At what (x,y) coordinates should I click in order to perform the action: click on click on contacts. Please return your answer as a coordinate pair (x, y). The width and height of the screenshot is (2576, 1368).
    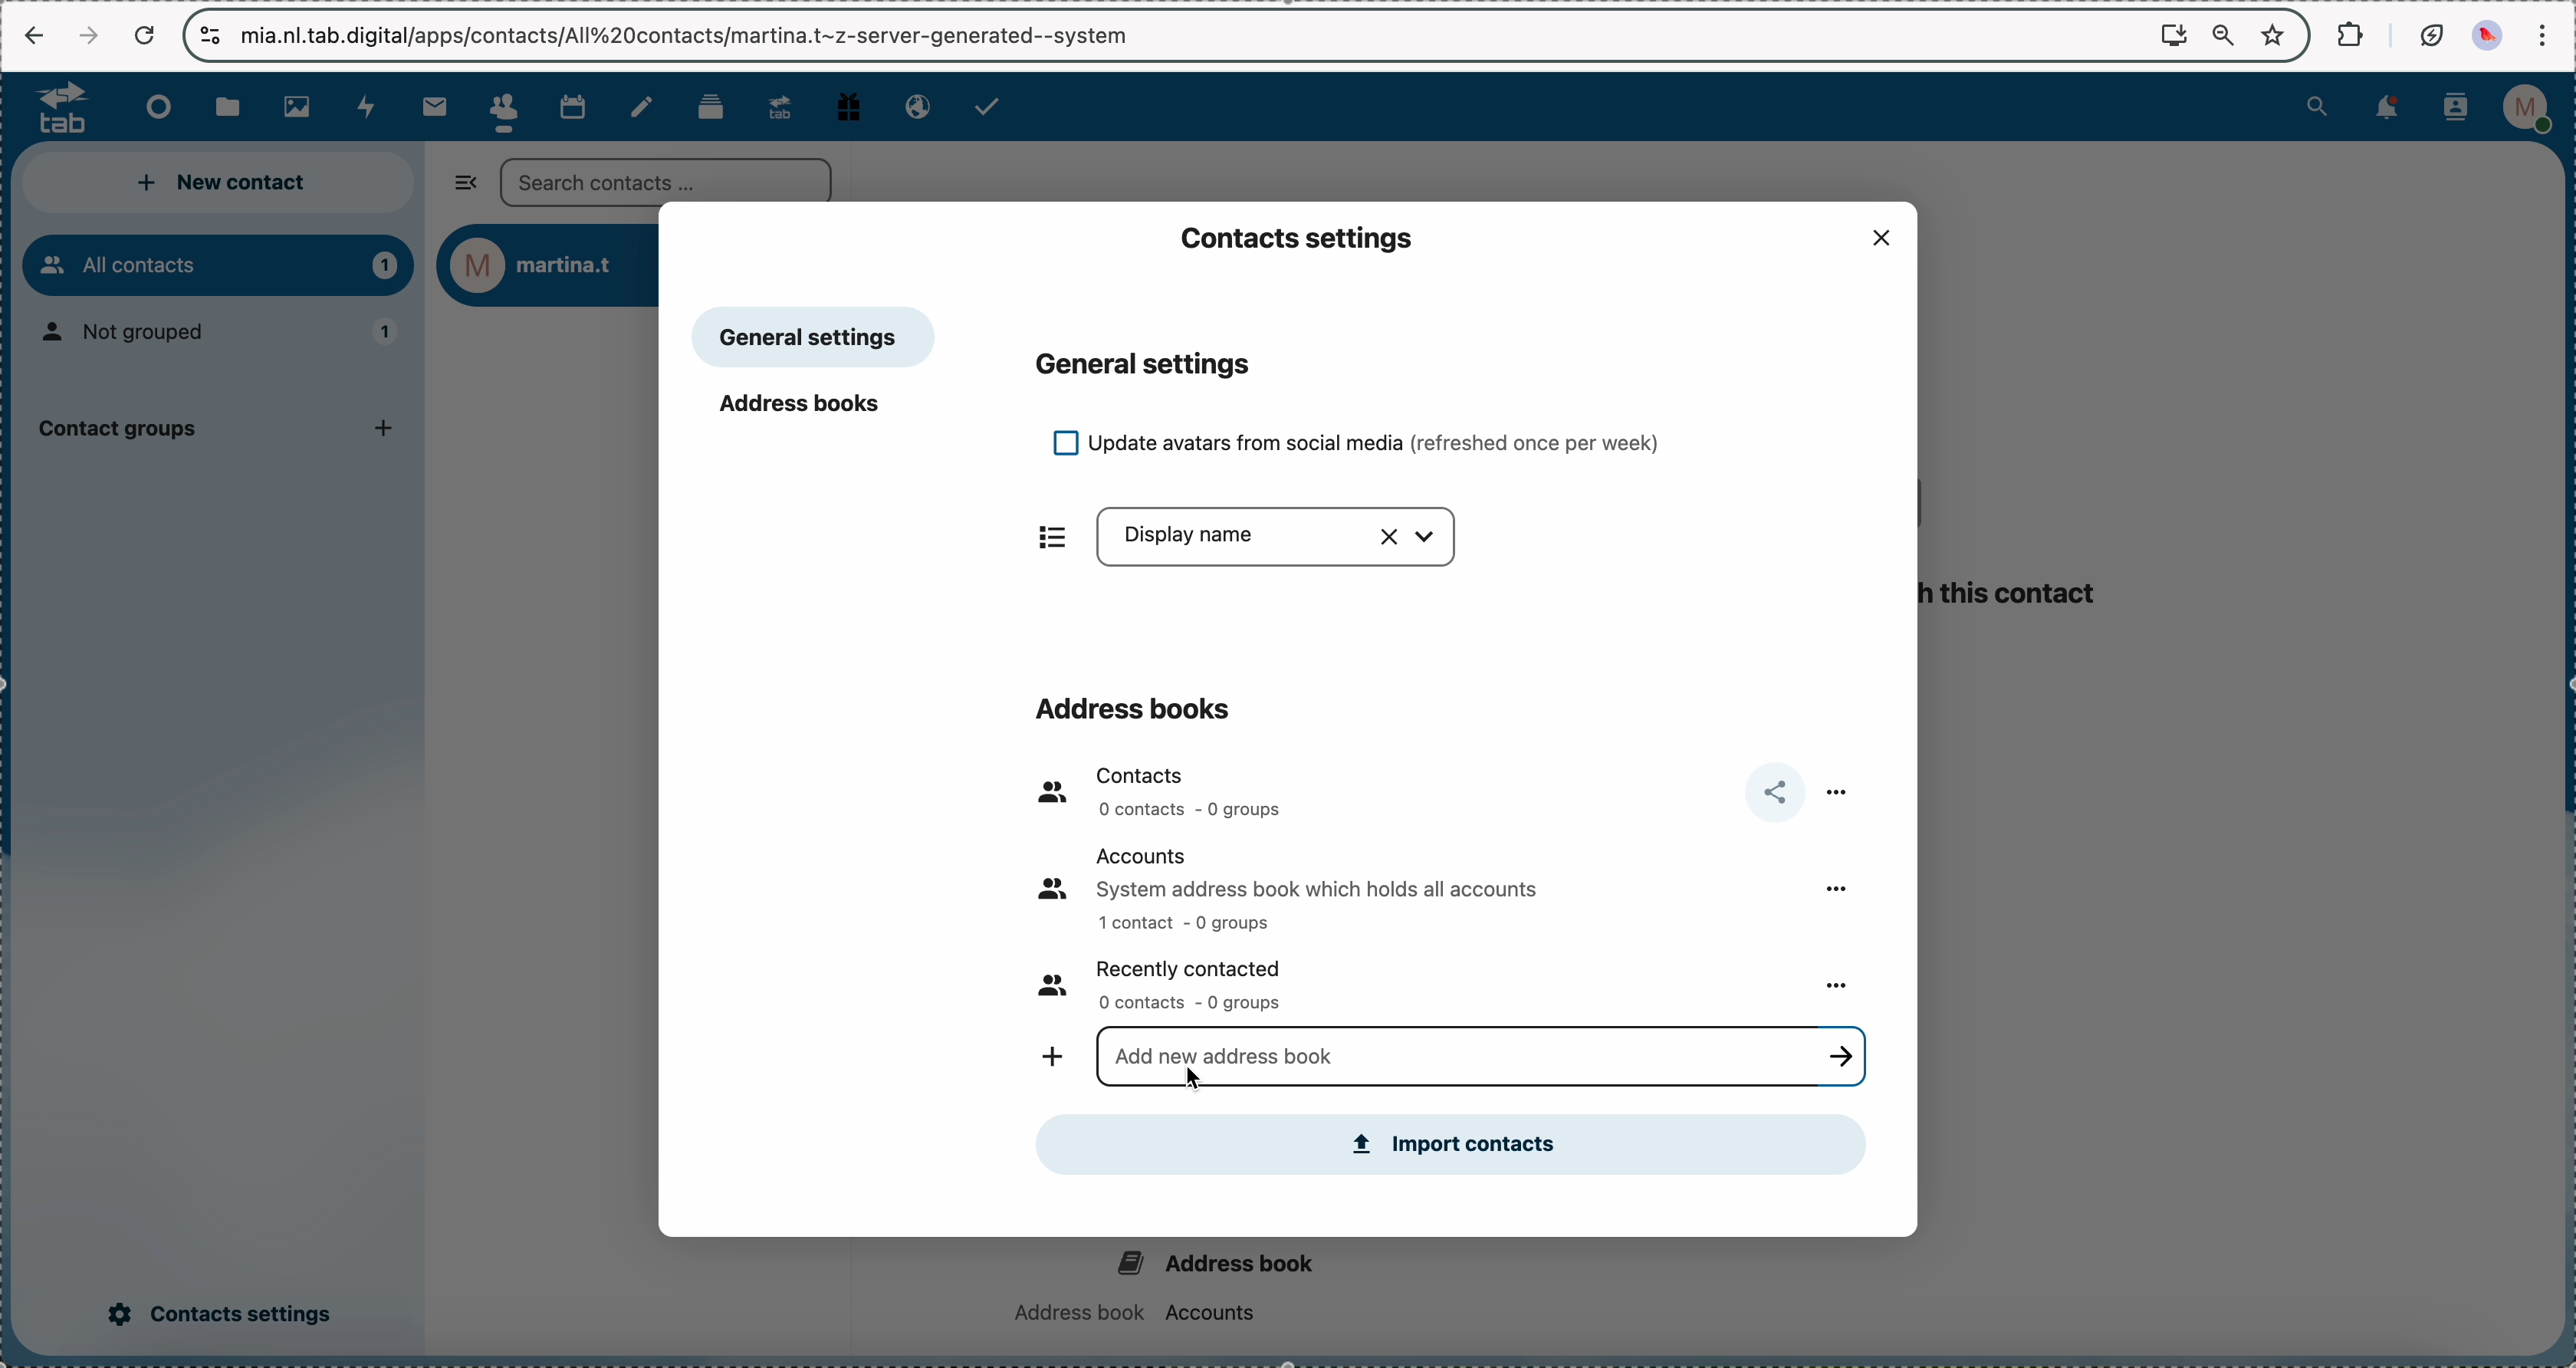
    Looking at the image, I should click on (501, 108).